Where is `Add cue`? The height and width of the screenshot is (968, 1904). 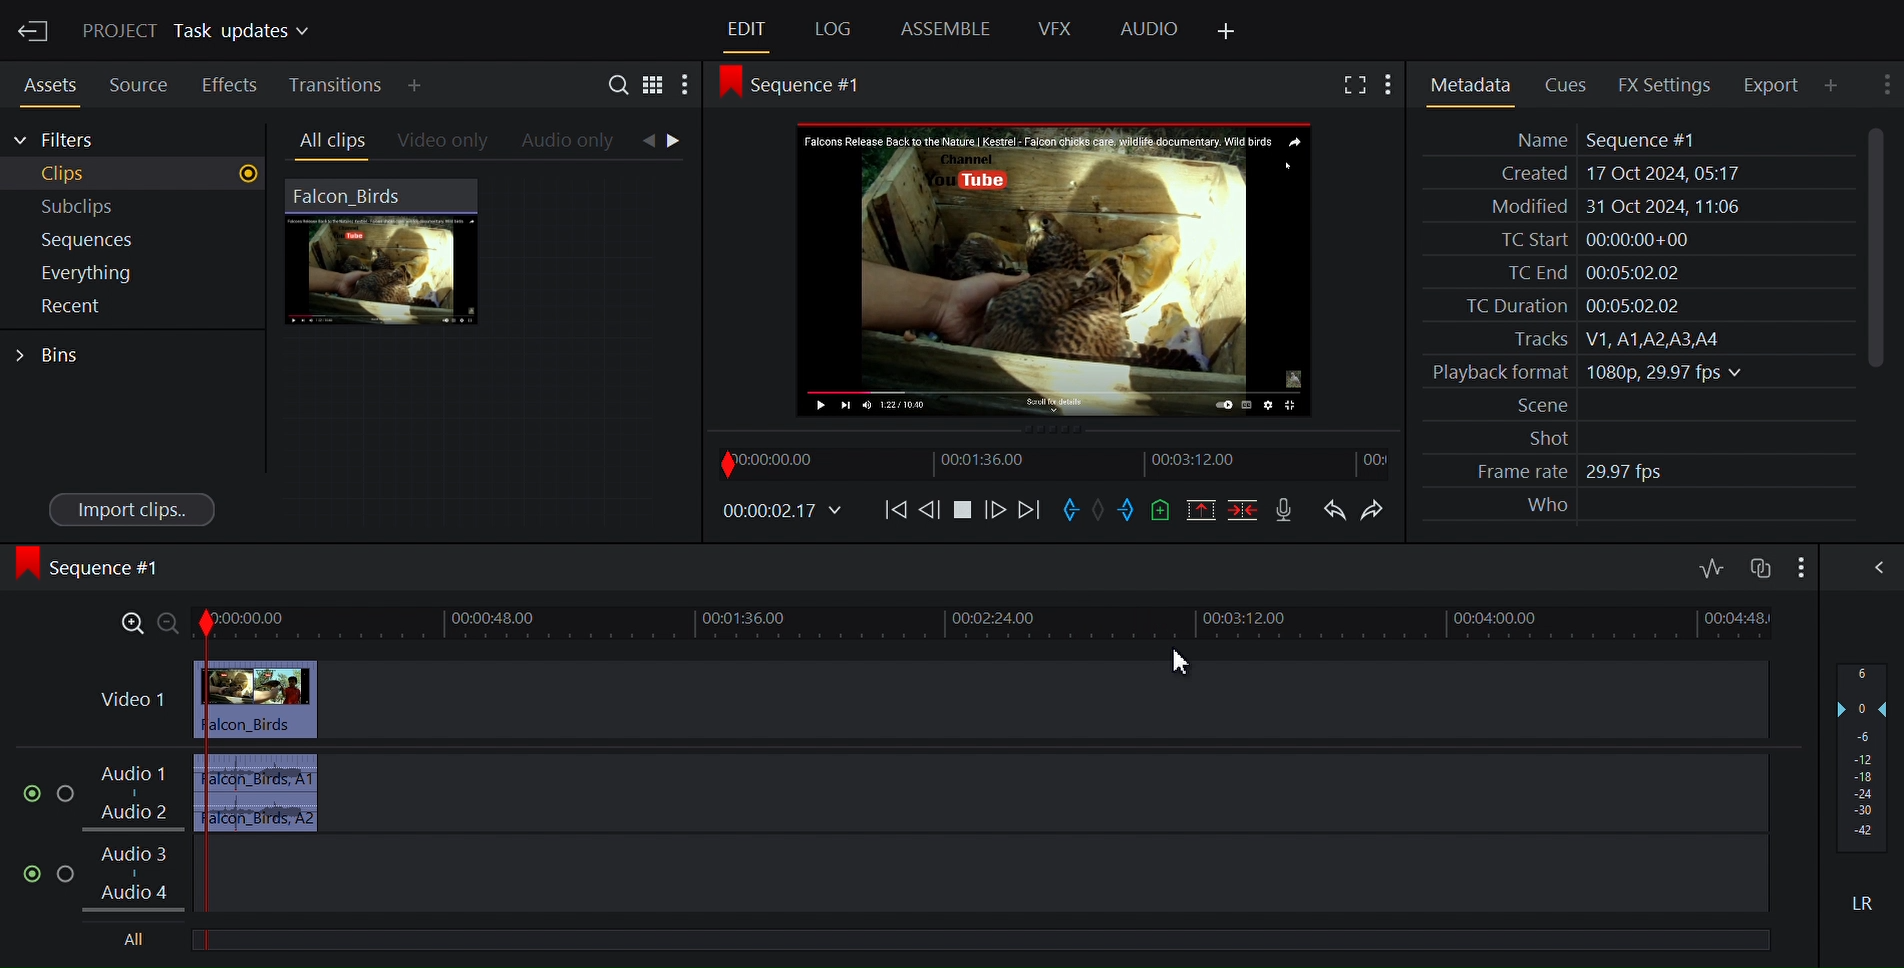 Add cue is located at coordinates (1163, 510).